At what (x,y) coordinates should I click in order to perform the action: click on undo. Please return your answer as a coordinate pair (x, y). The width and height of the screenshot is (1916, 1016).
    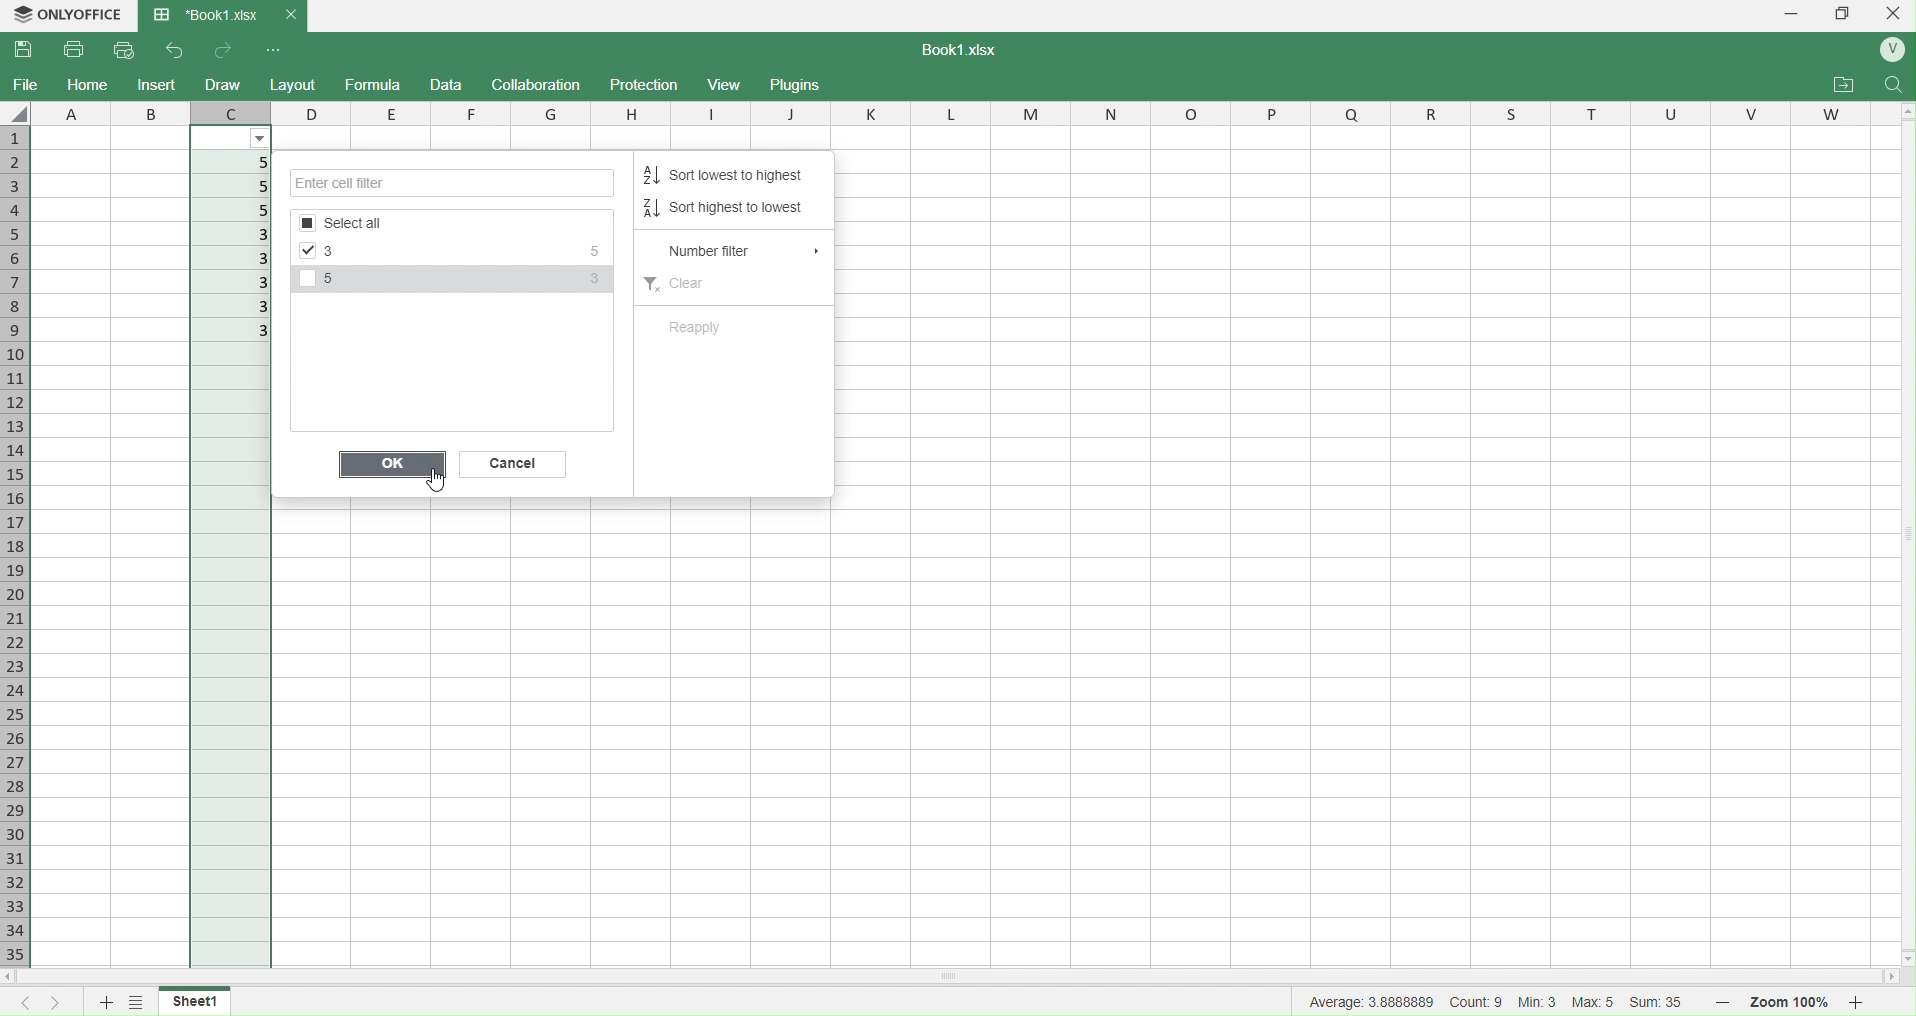
    Looking at the image, I should click on (168, 52).